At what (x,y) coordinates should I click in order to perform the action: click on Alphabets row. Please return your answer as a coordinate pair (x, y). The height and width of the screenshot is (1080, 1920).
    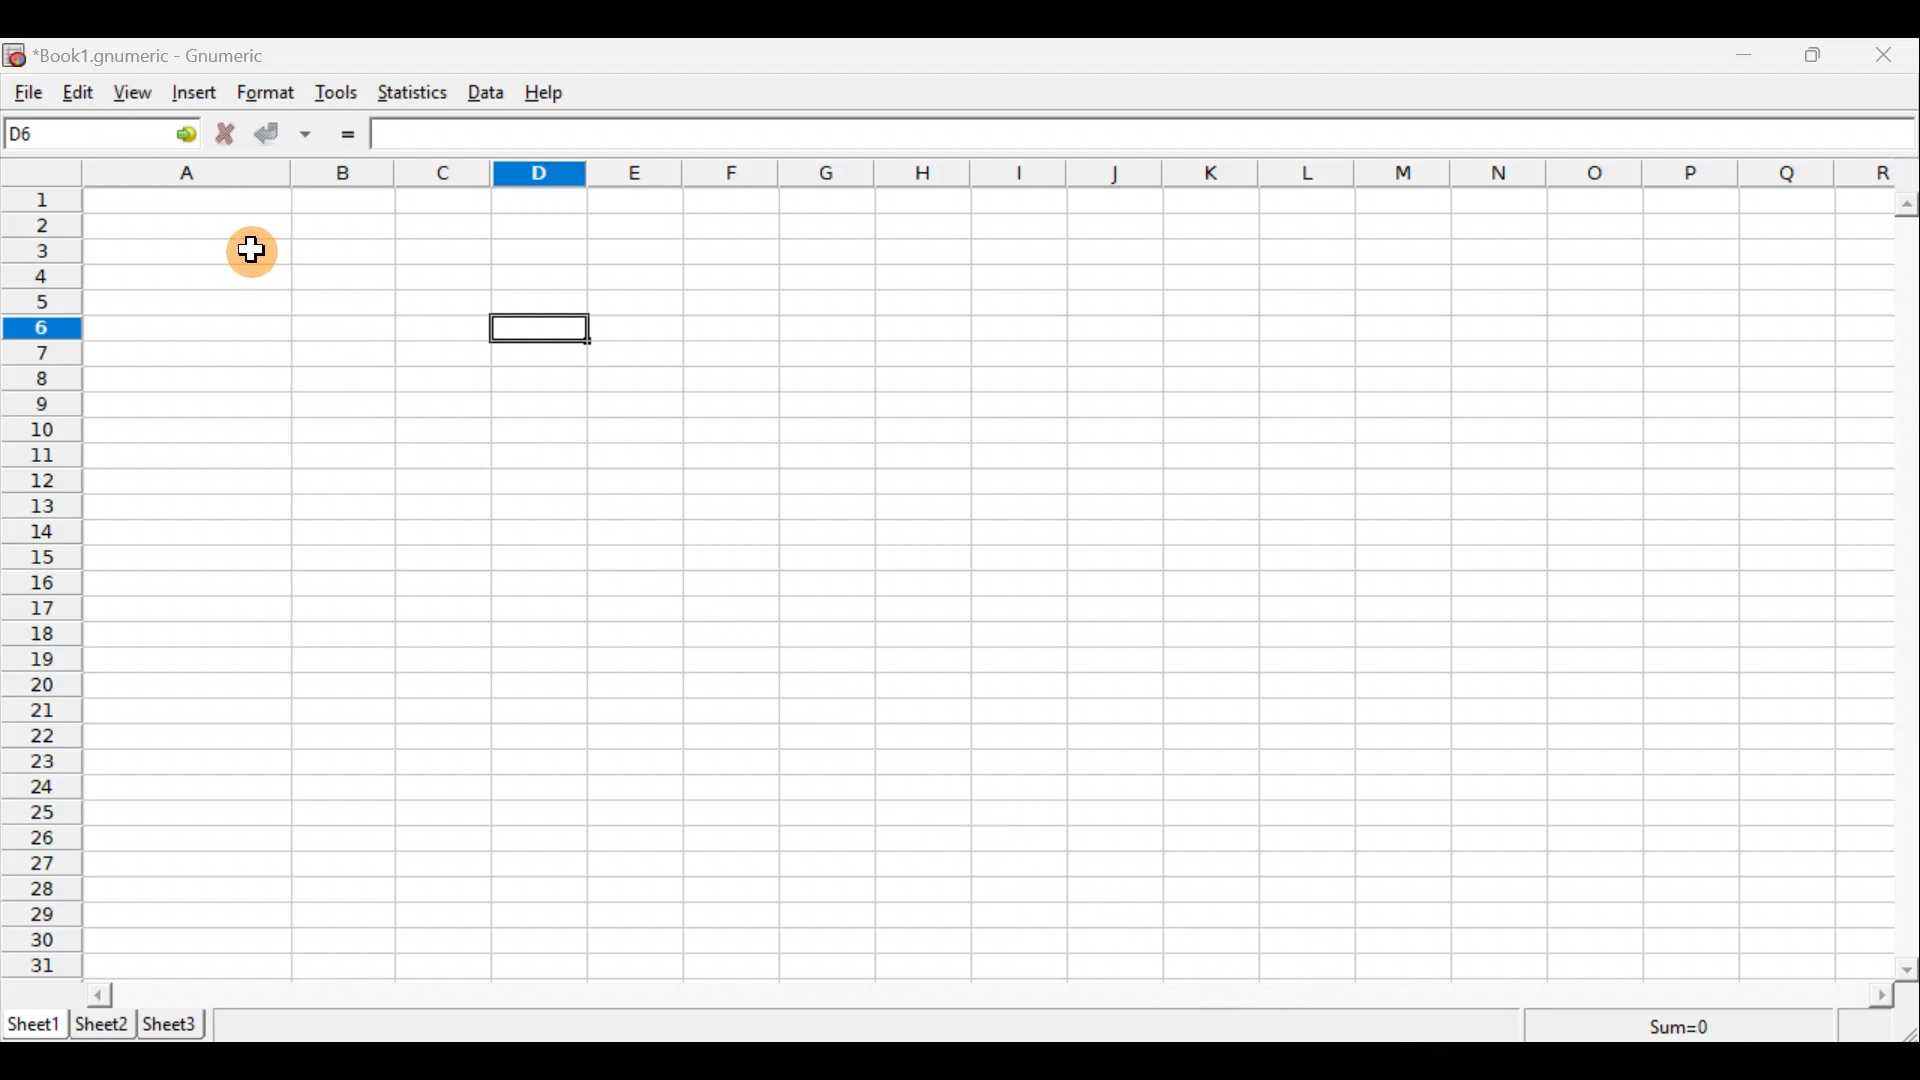
    Looking at the image, I should click on (995, 174).